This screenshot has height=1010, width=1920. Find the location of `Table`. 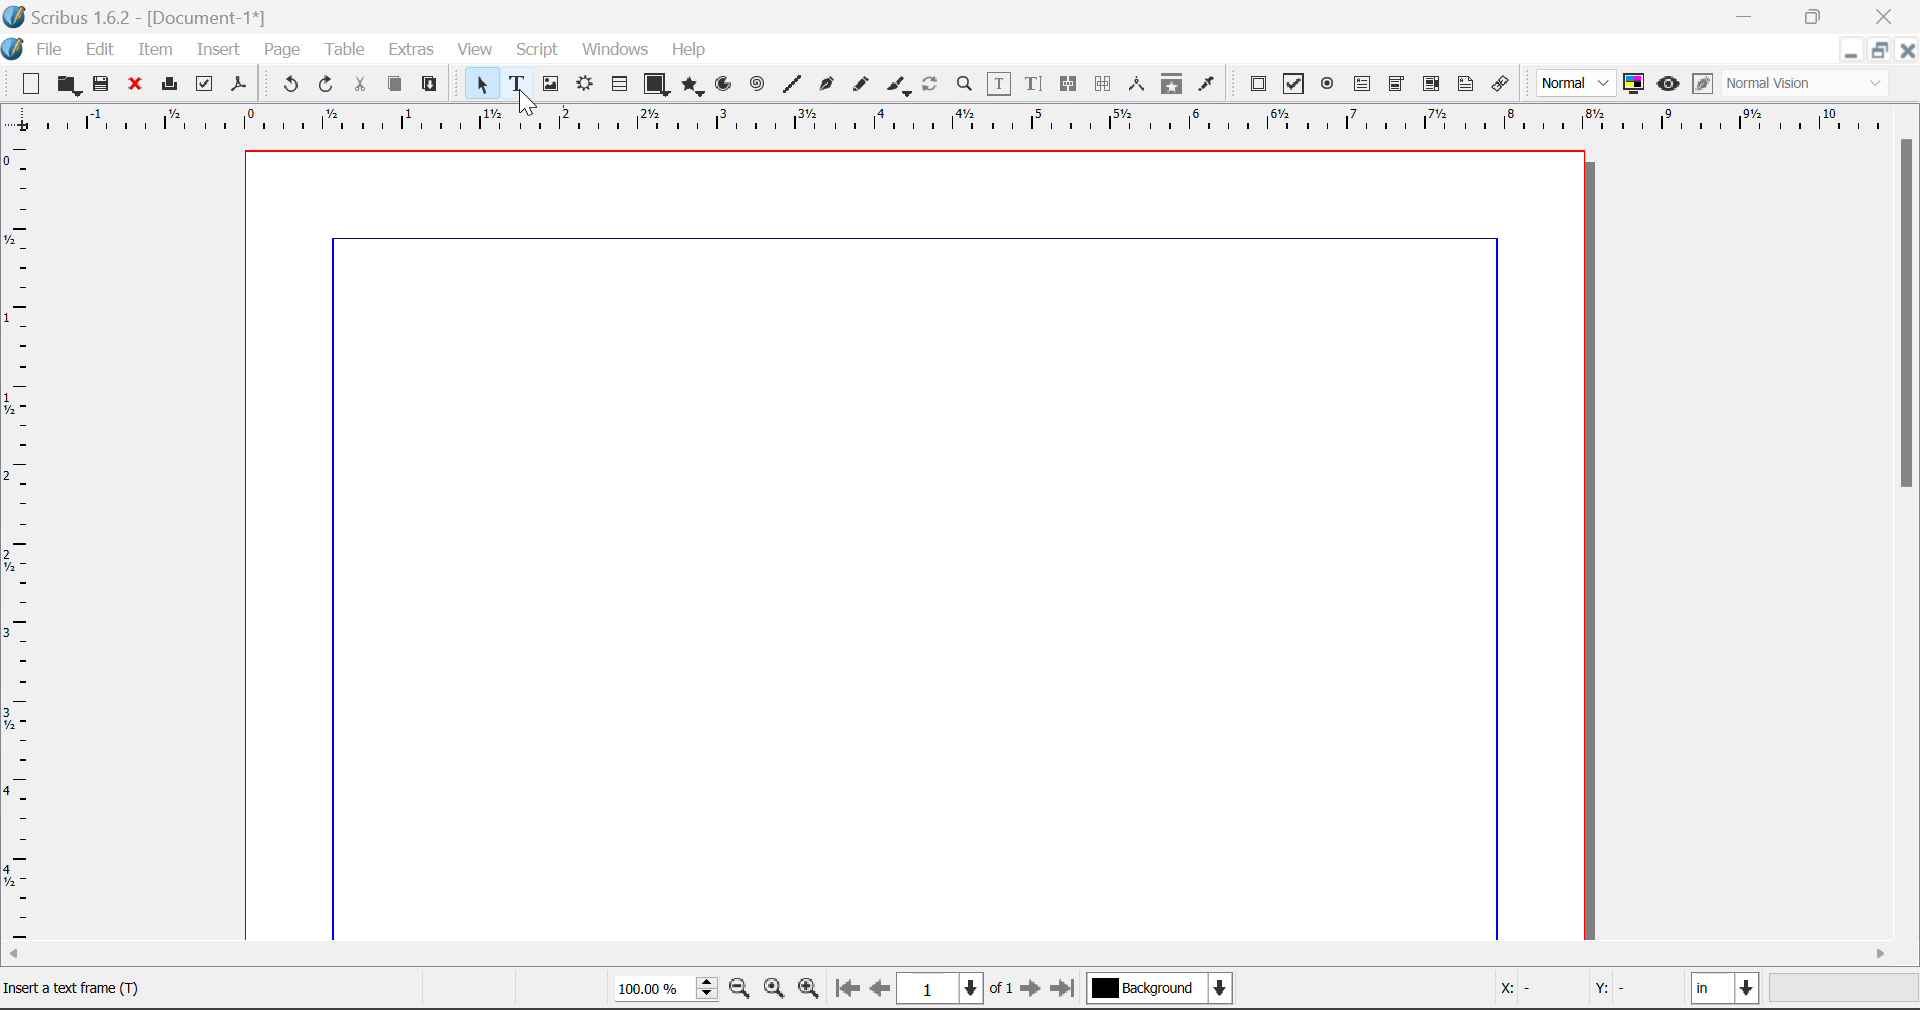

Table is located at coordinates (344, 48).